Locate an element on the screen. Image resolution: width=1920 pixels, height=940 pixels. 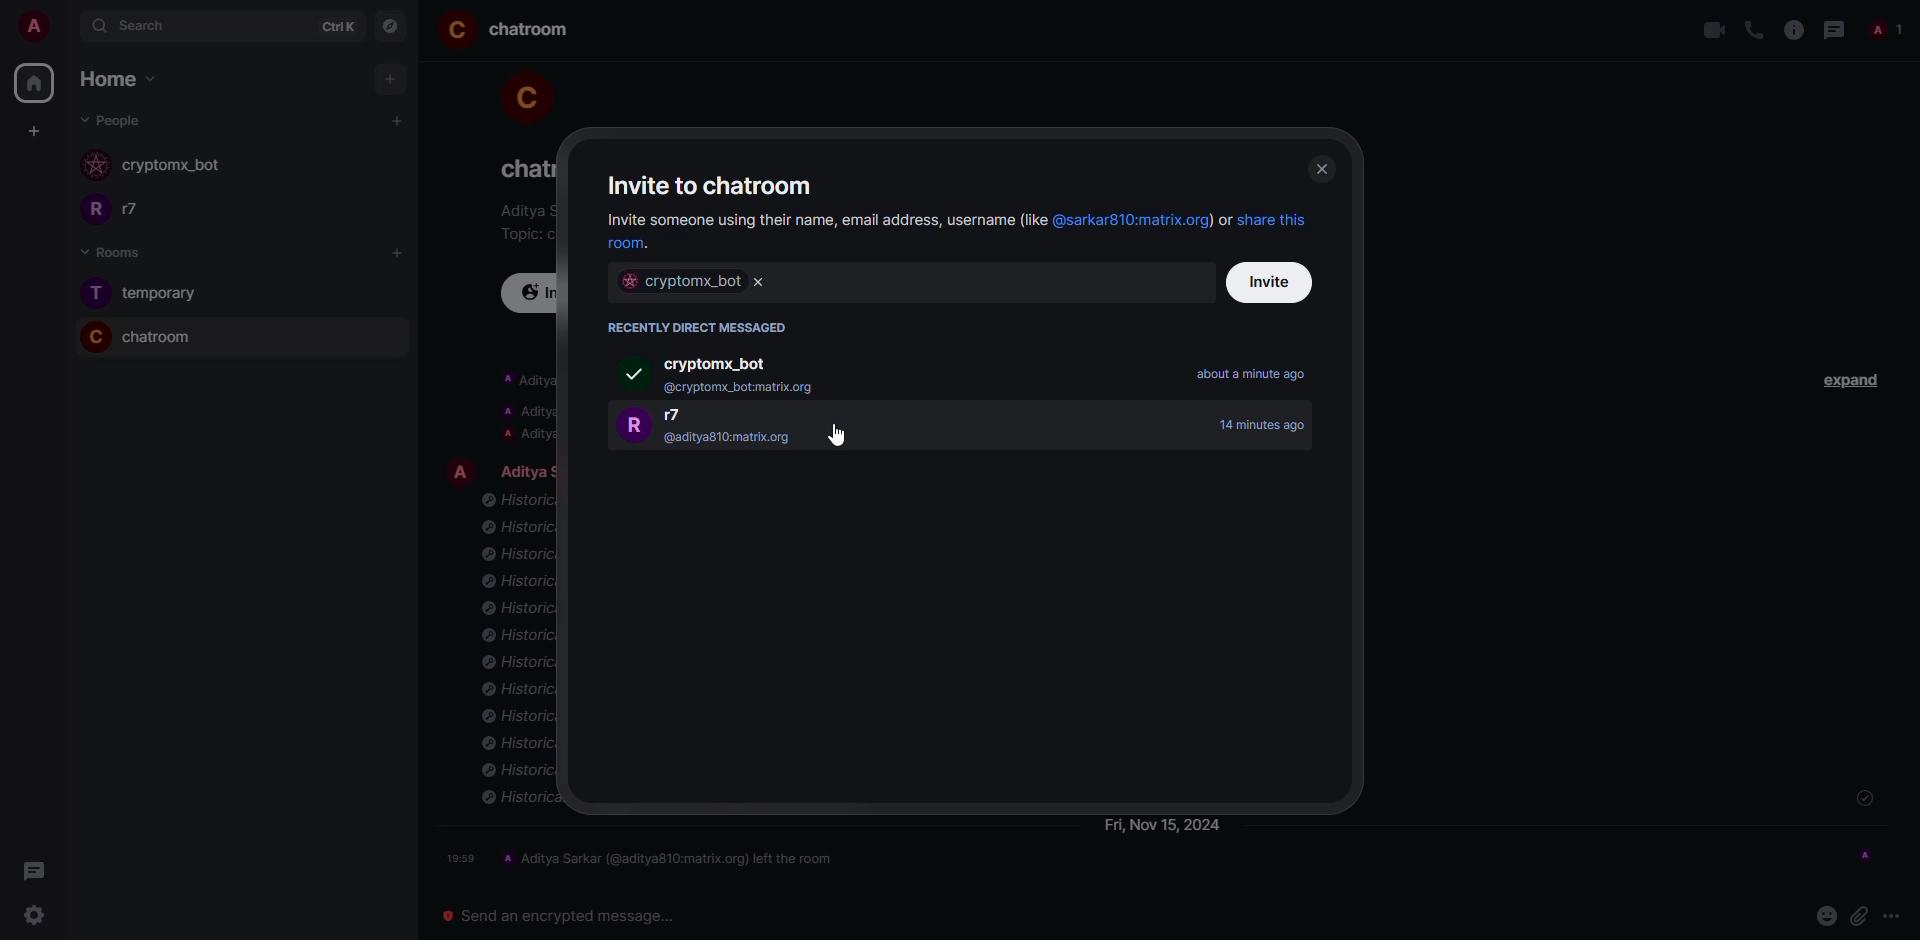
recently is located at coordinates (701, 327).